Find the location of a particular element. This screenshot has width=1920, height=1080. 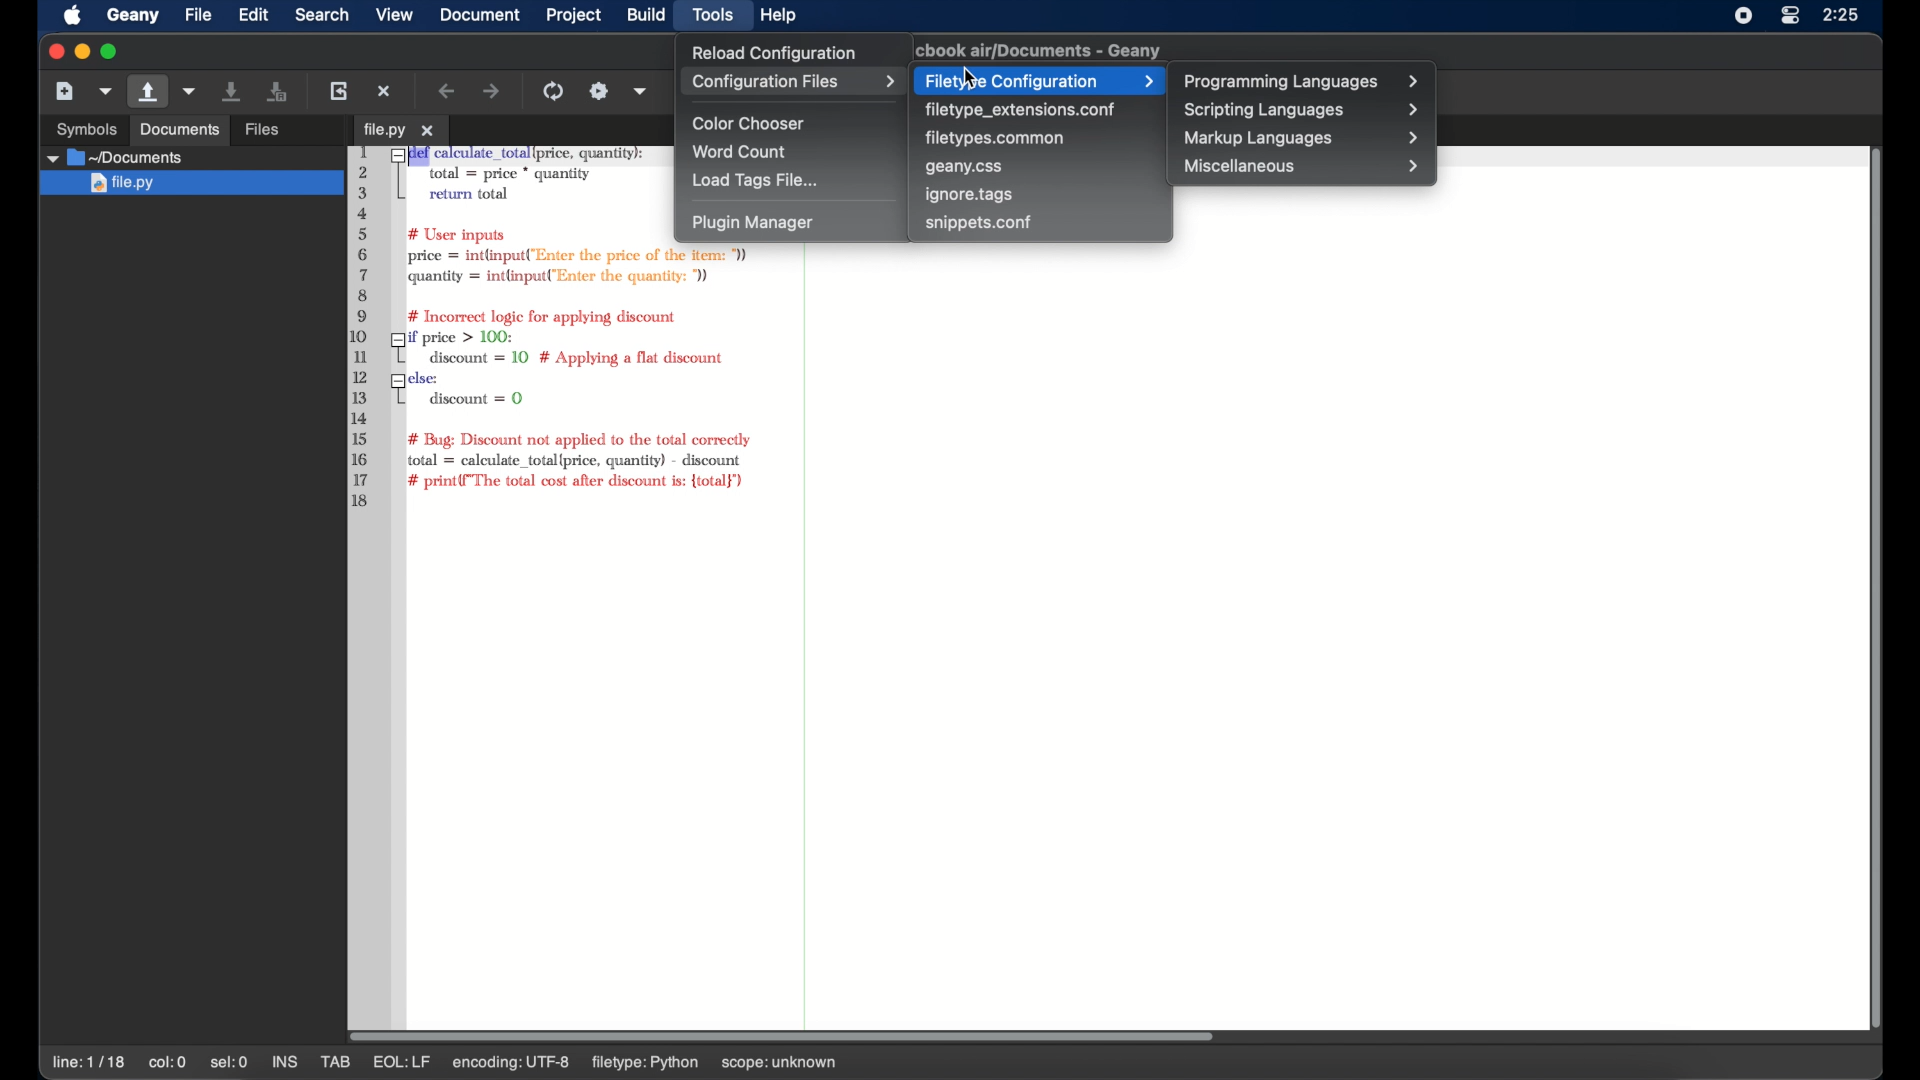

 is located at coordinates (179, 130).